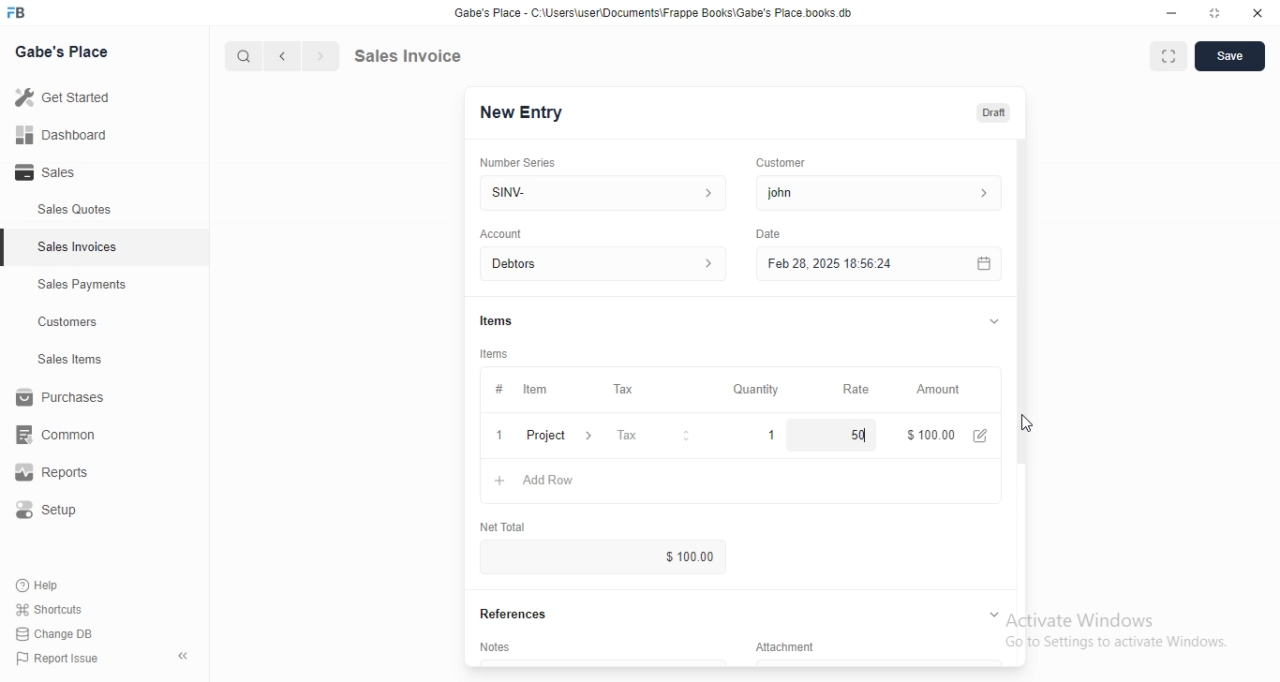  I want to click on ‘Account, so click(501, 233).